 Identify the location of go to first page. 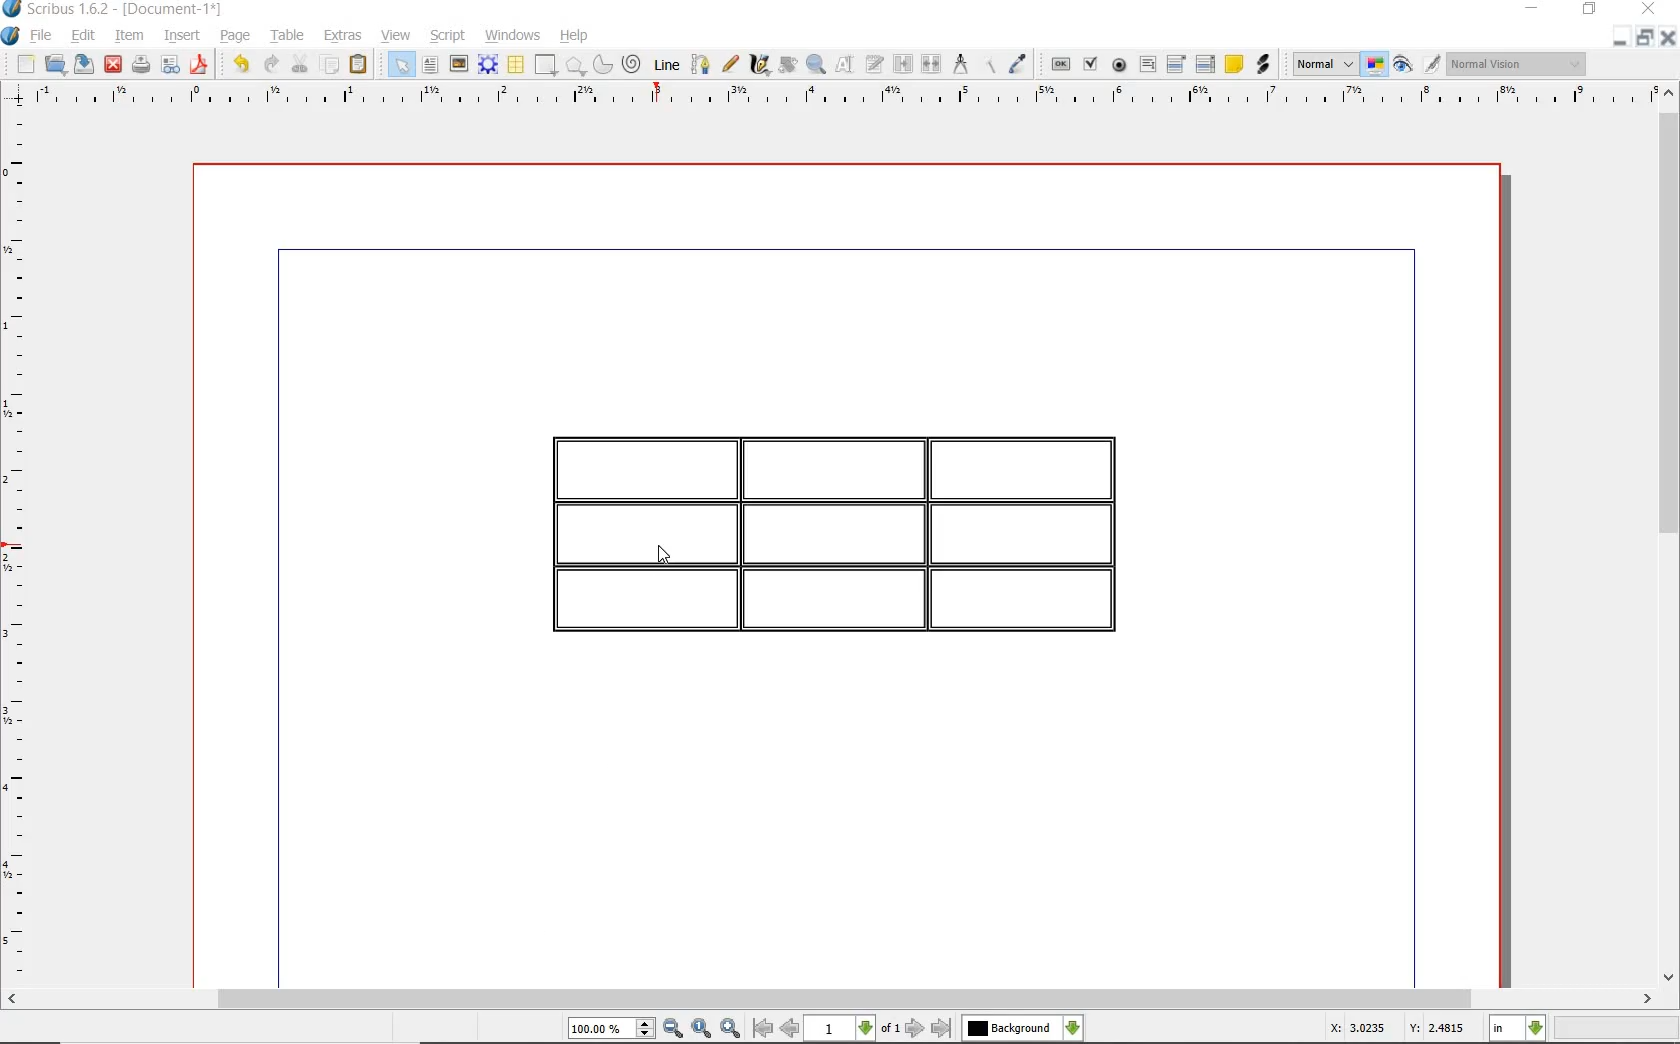
(763, 1029).